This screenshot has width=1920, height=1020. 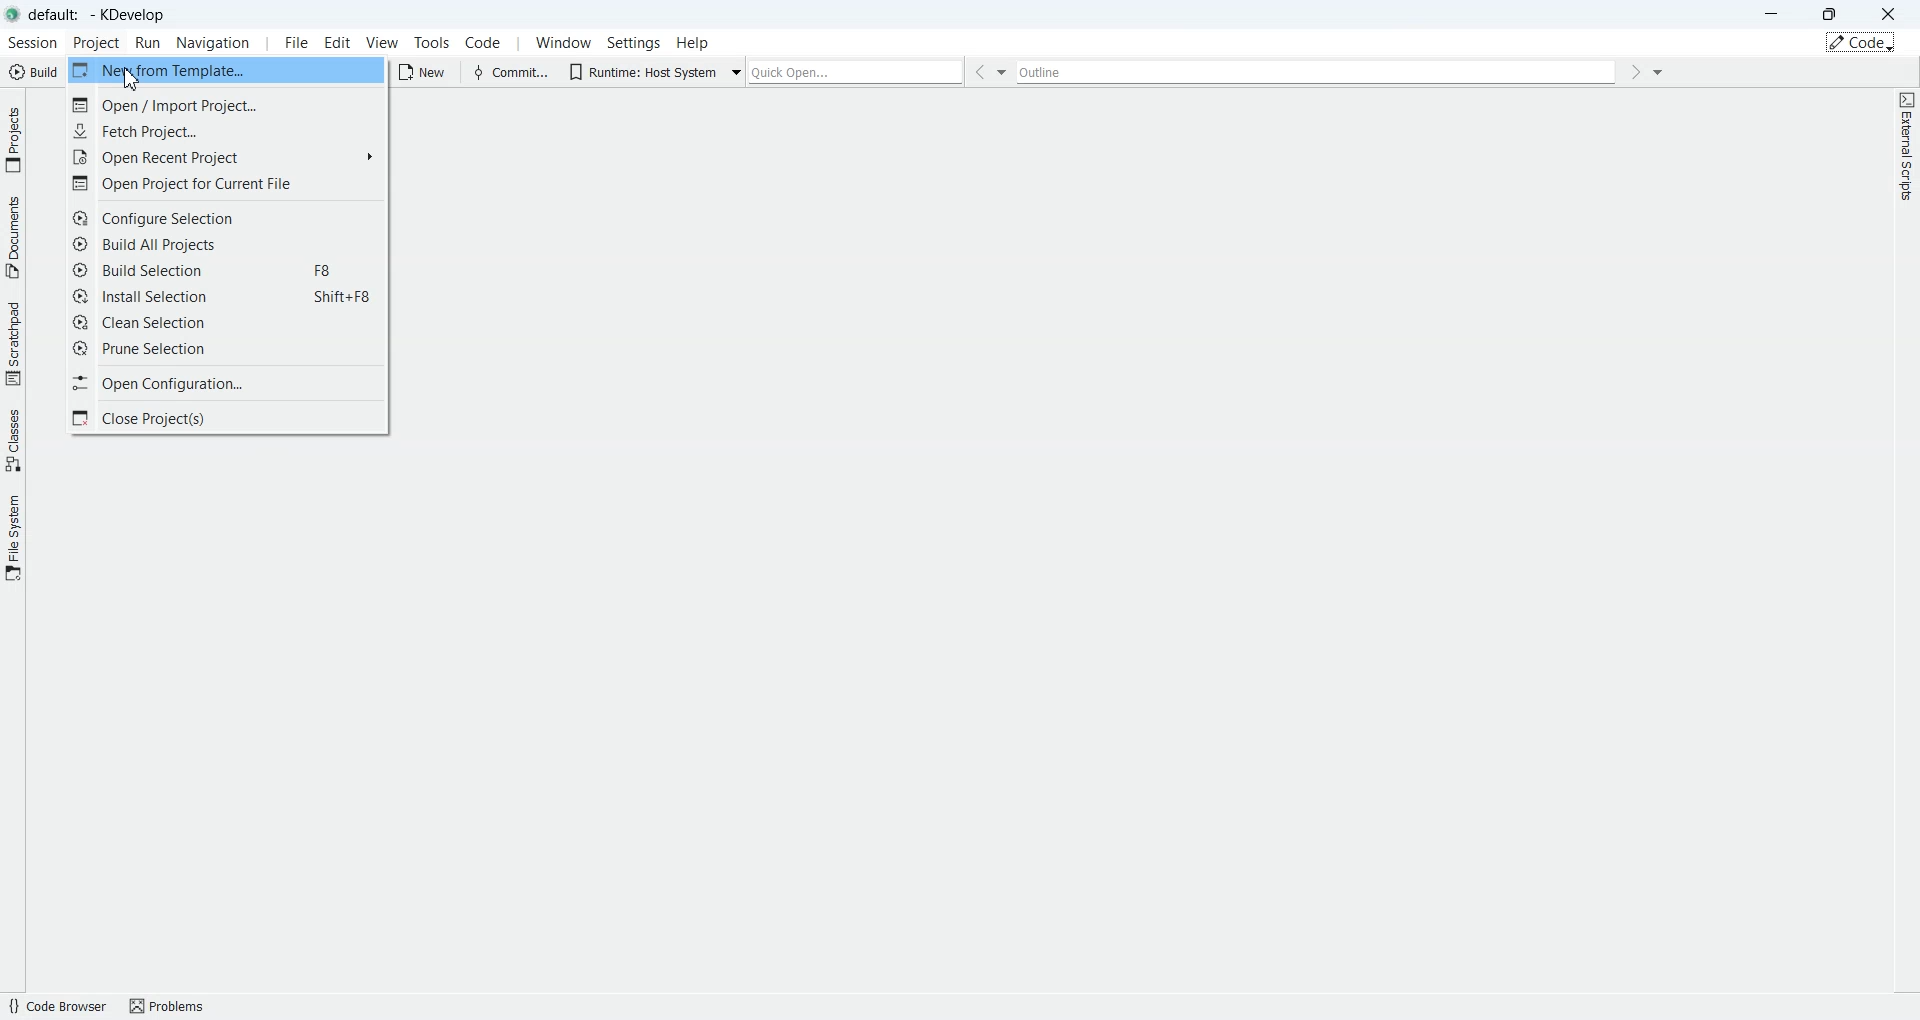 What do you see at coordinates (1320, 72) in the screenshot?
I see `Outline` at bounding box center [1320, 72].